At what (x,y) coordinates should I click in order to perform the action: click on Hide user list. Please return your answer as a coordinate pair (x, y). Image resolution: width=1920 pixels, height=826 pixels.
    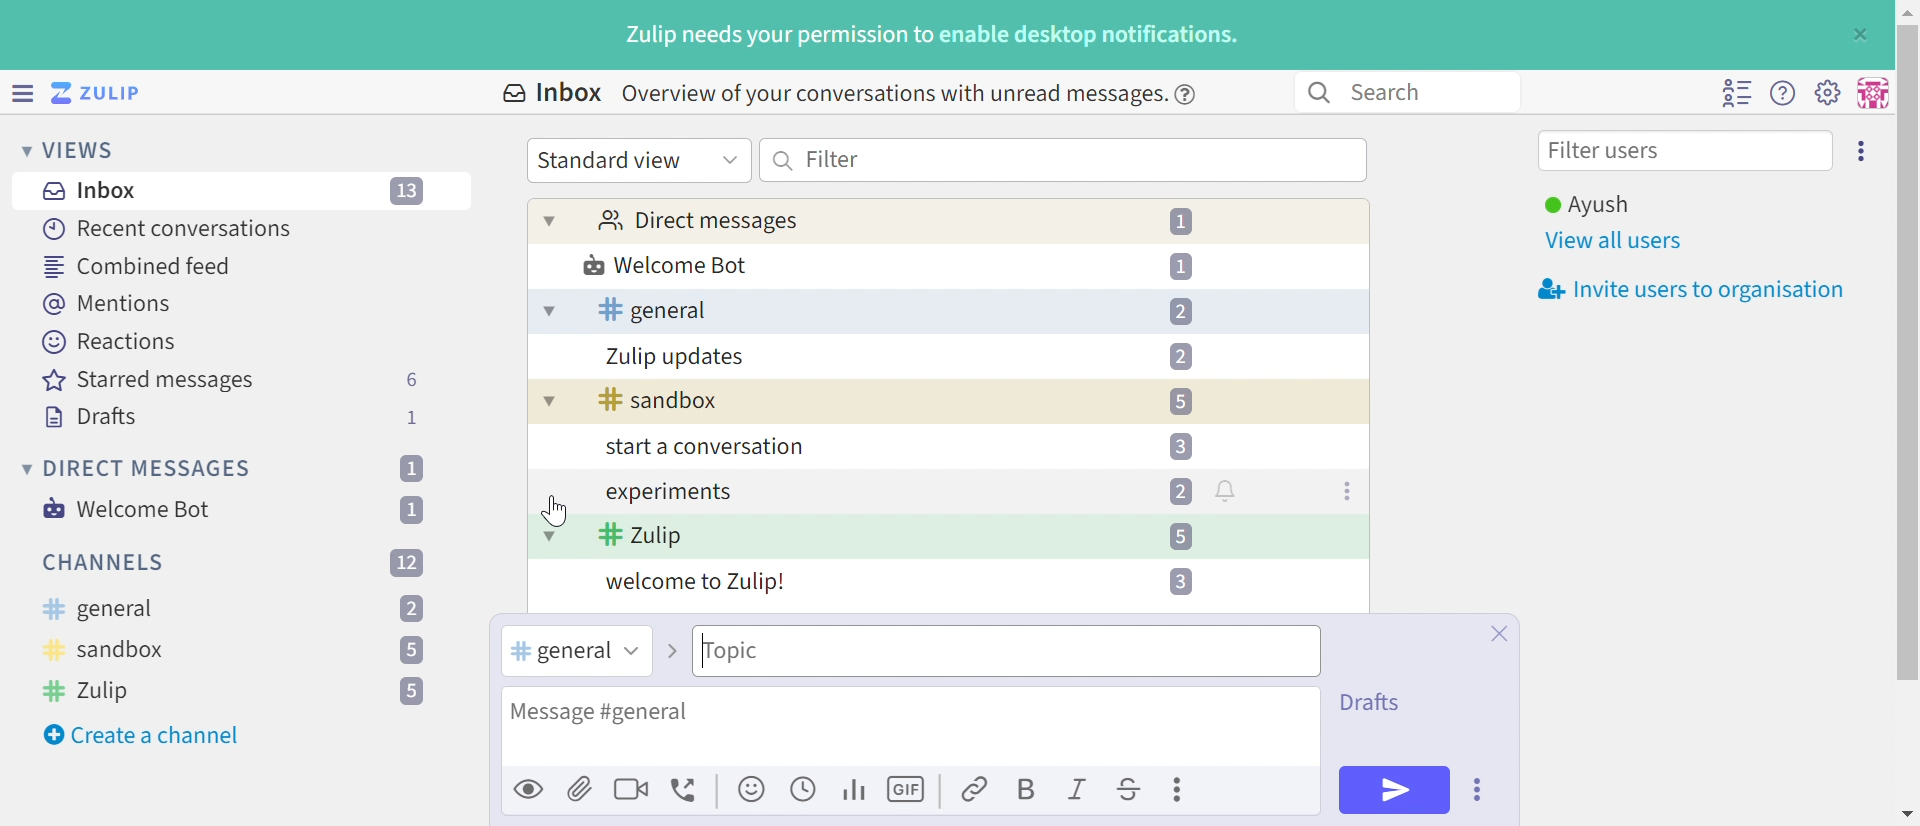
    Looking at the image, I should click on (1736, 93).